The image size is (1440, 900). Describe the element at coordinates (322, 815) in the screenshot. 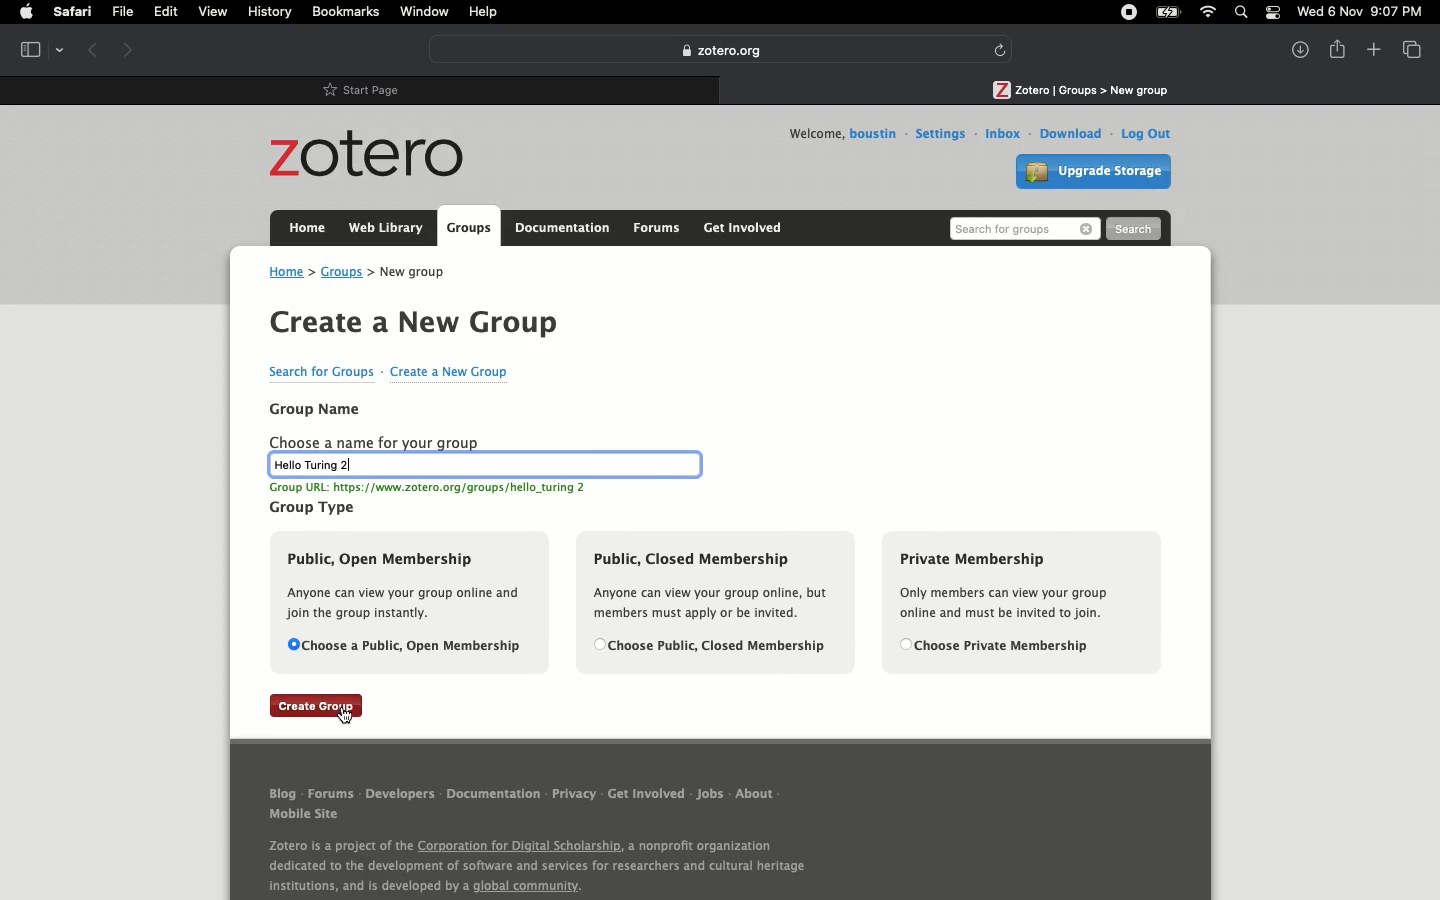

I see `Mobile site` at that location.